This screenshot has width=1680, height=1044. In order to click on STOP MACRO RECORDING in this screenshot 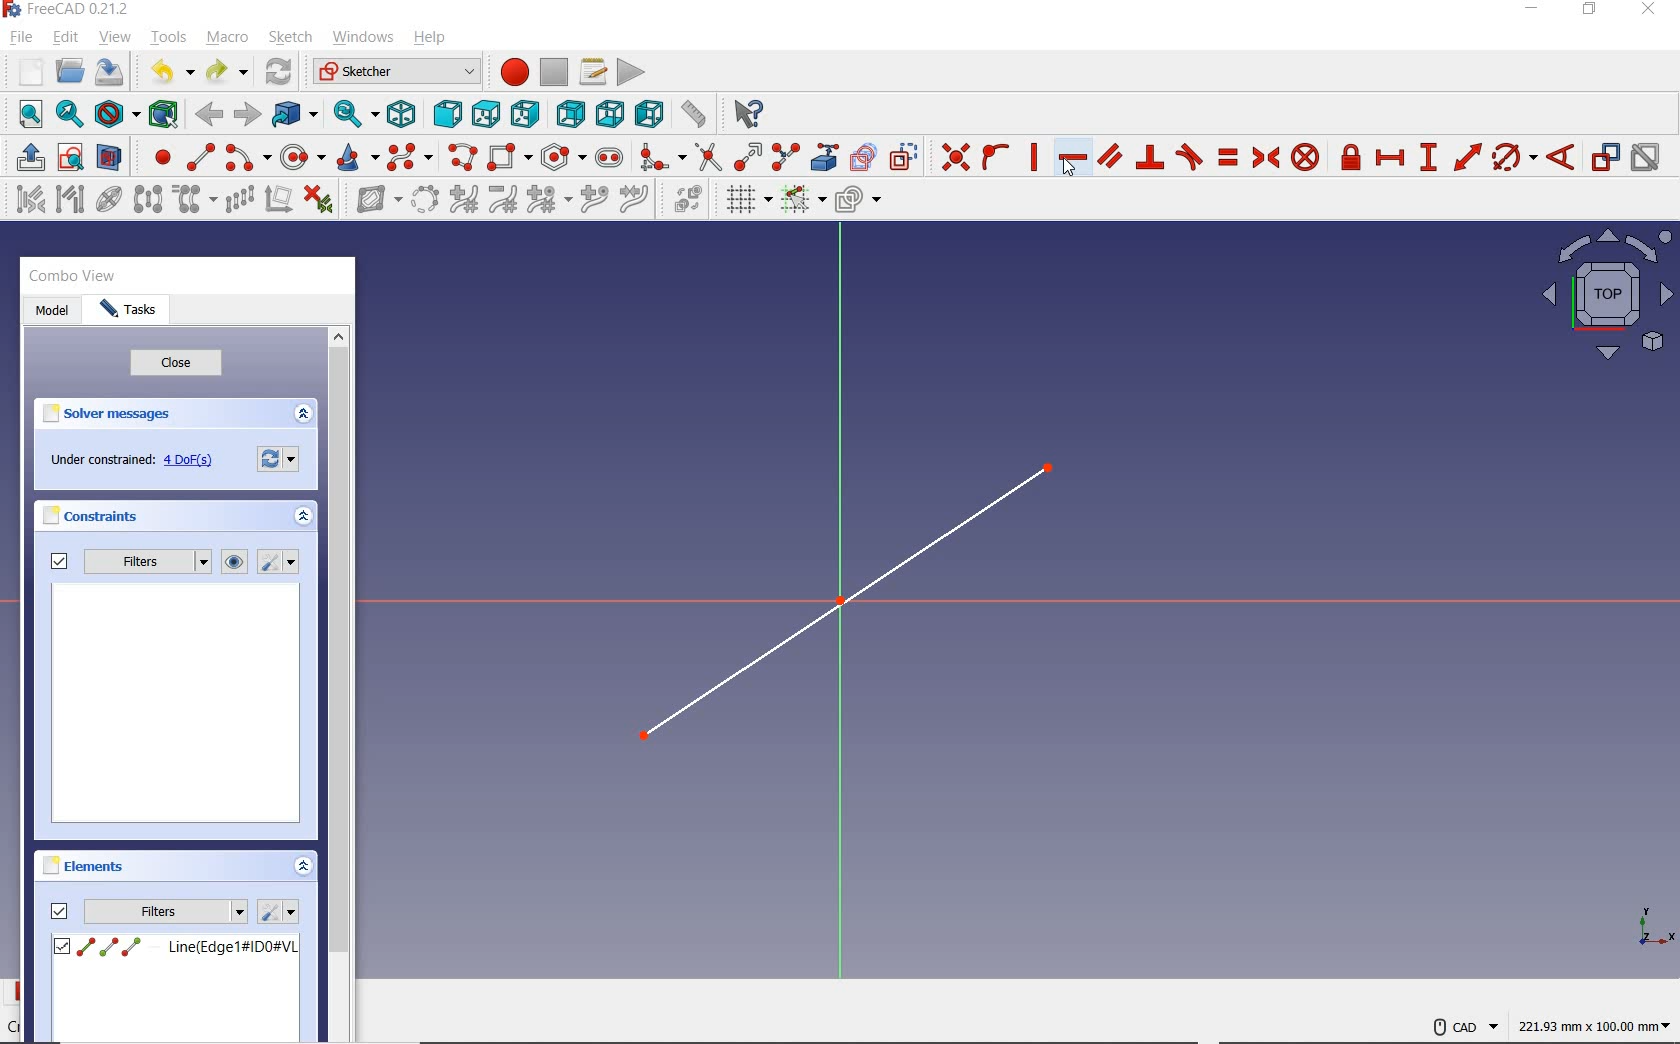, I will do `click(554, 70)`.